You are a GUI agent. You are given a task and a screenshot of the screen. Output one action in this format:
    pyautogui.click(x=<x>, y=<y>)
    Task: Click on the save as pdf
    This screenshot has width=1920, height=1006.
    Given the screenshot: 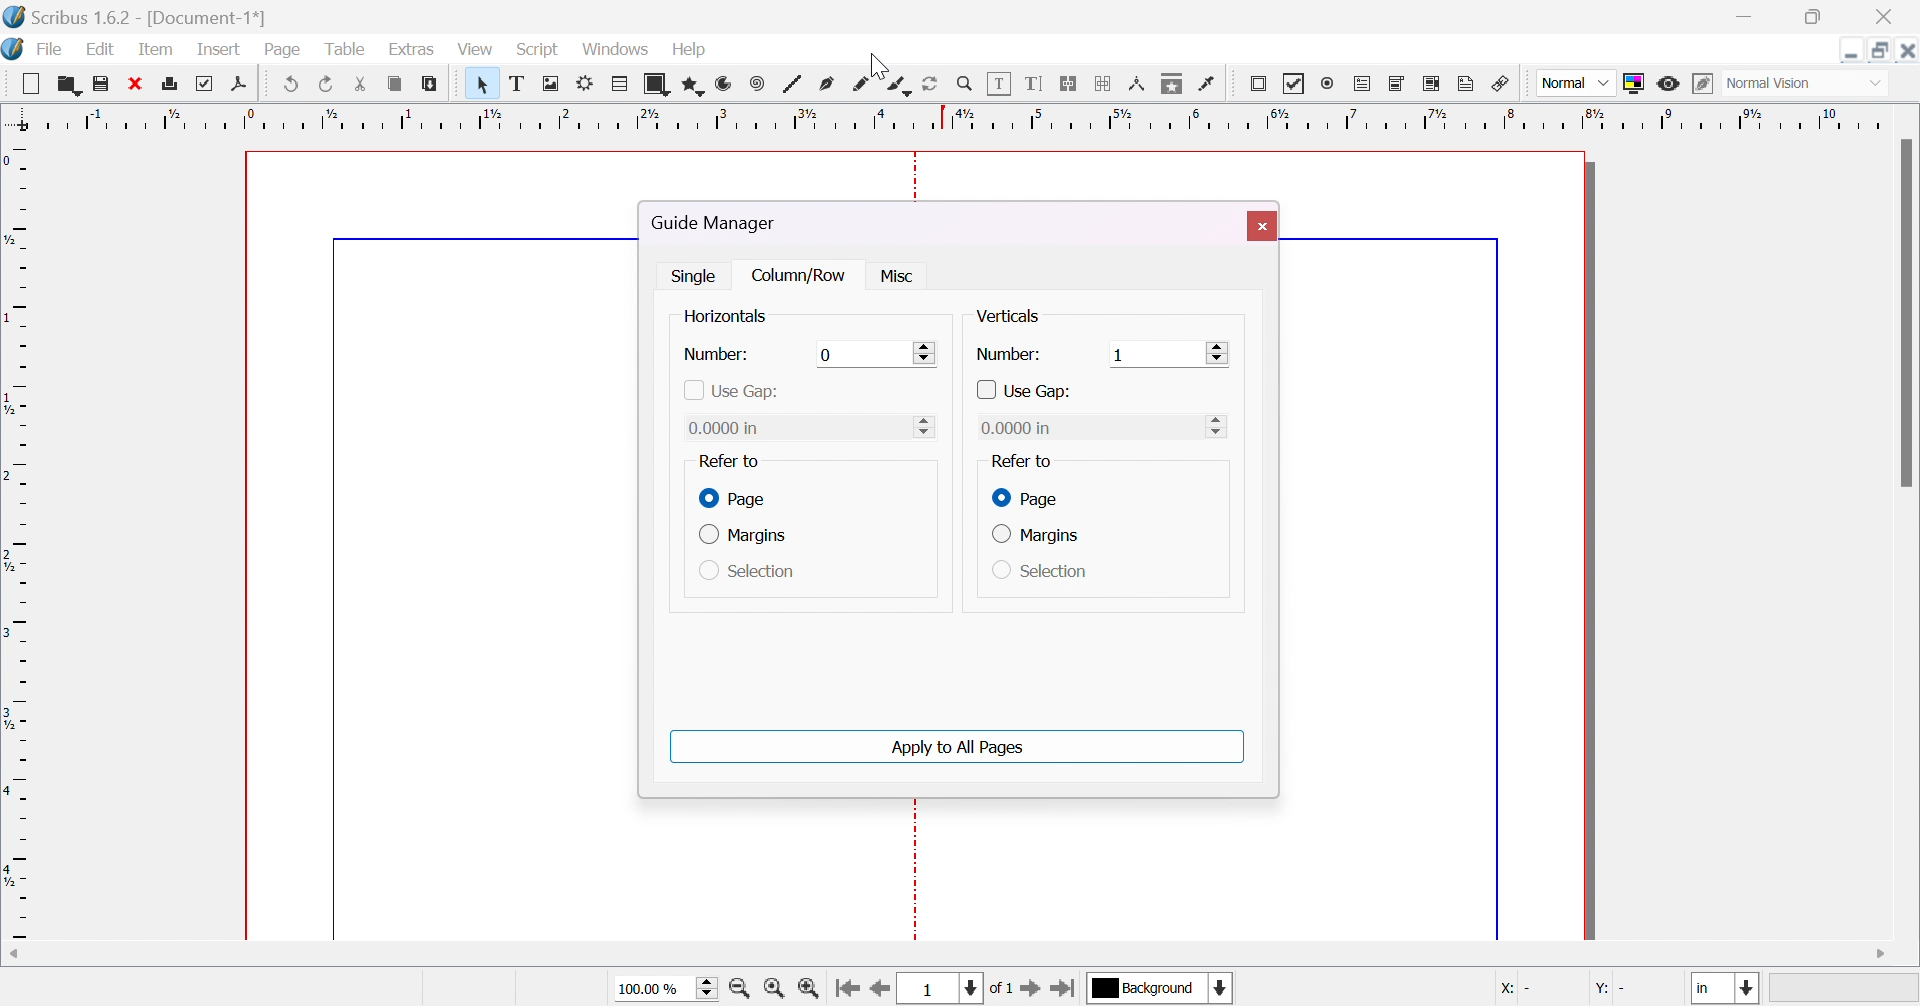 What is the action you would take?
    pyautogui.click(x=246, y=83)
    